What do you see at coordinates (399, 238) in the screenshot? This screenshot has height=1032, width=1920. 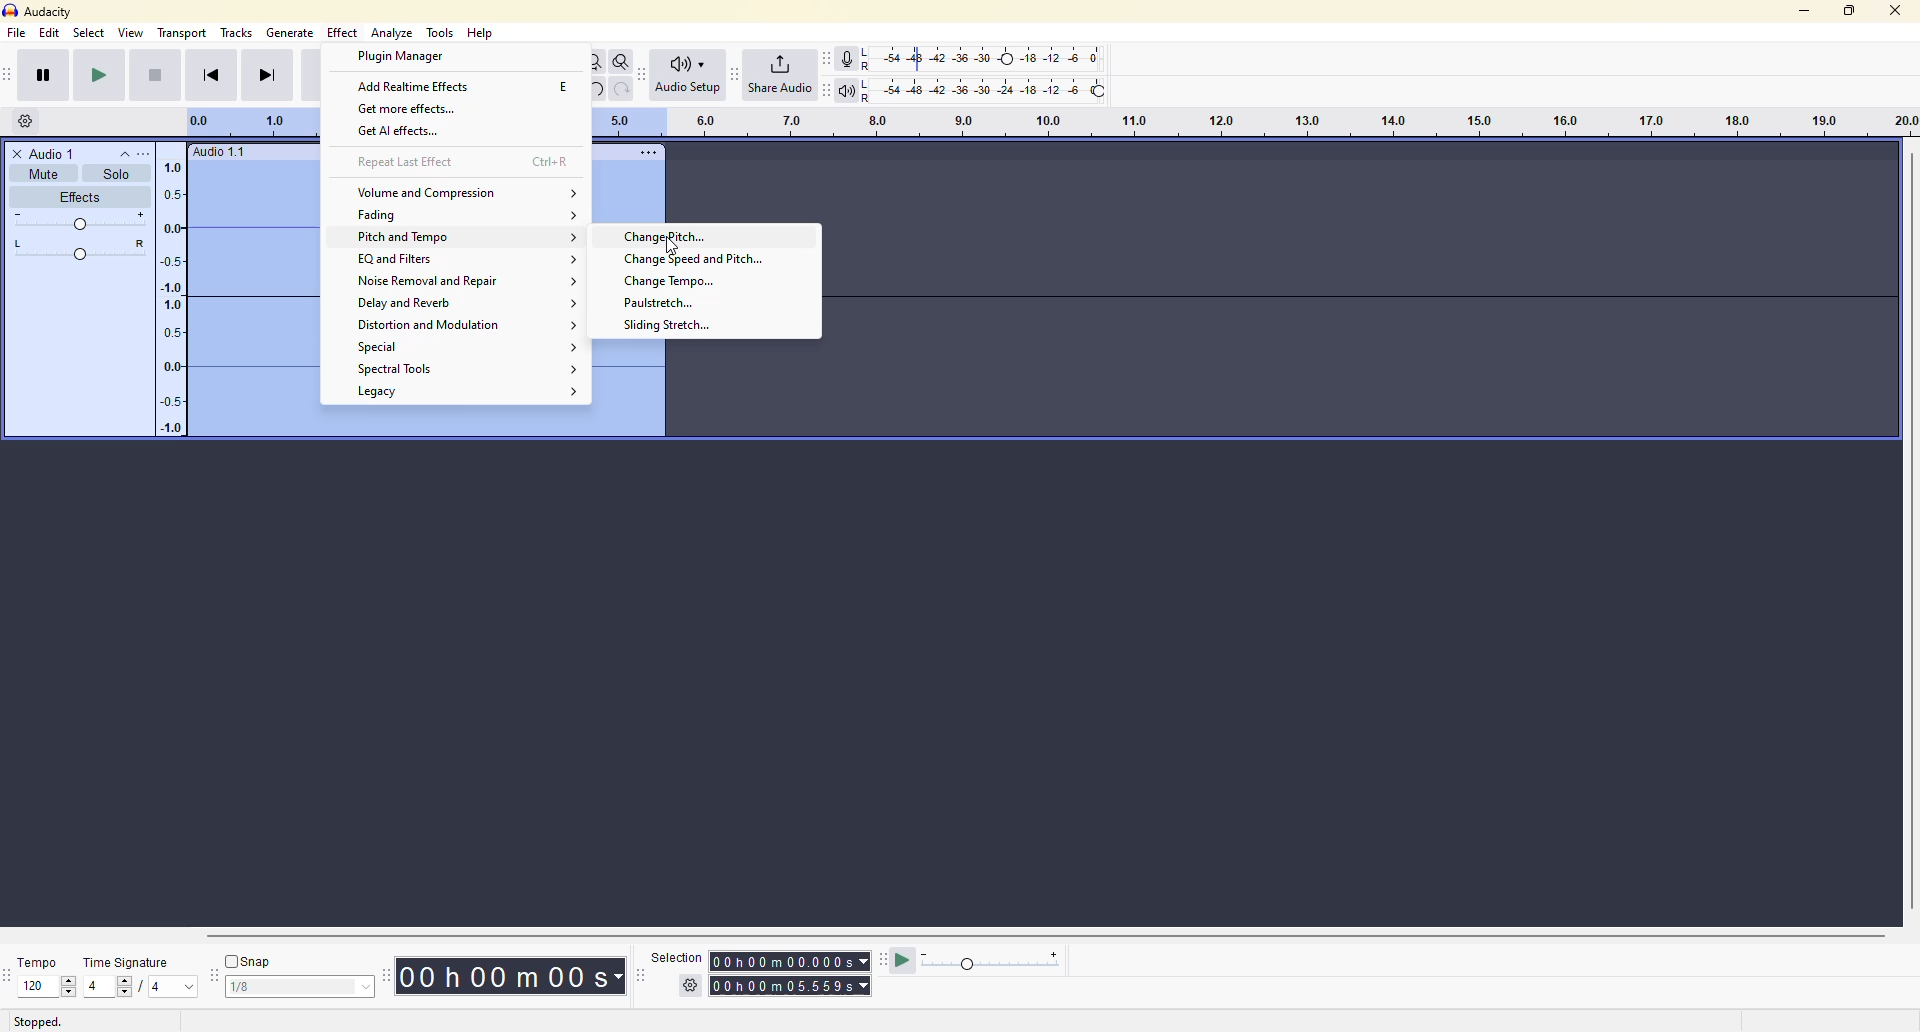 I see `pitch and tempo` at bounding box center [399, 238].